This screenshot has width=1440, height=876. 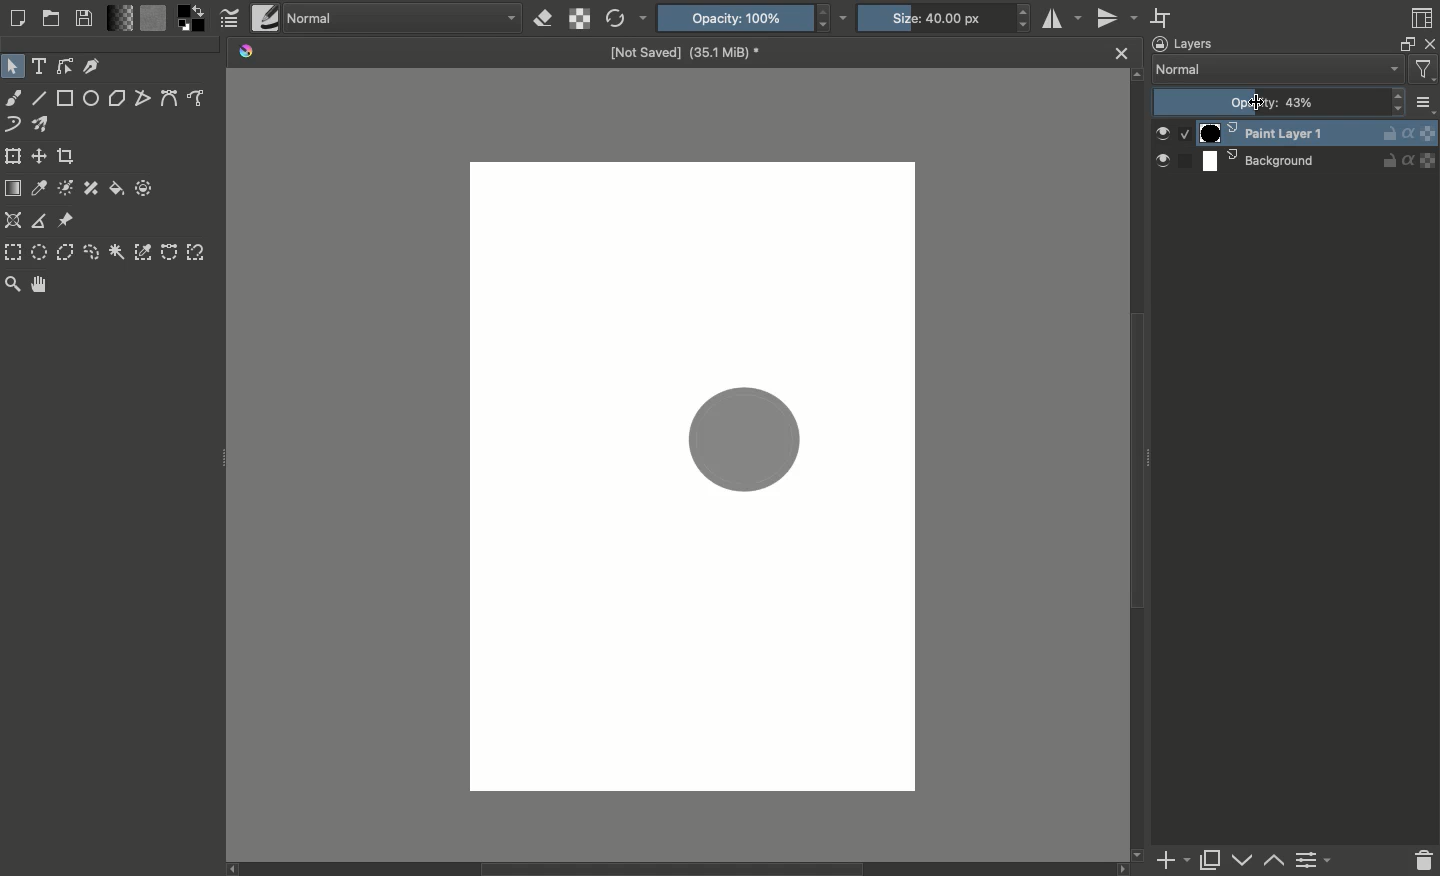 What do you see at coordinates (1135, 74) in the screenshot?
I see `scroll up` at bounding box center [1135, 74].